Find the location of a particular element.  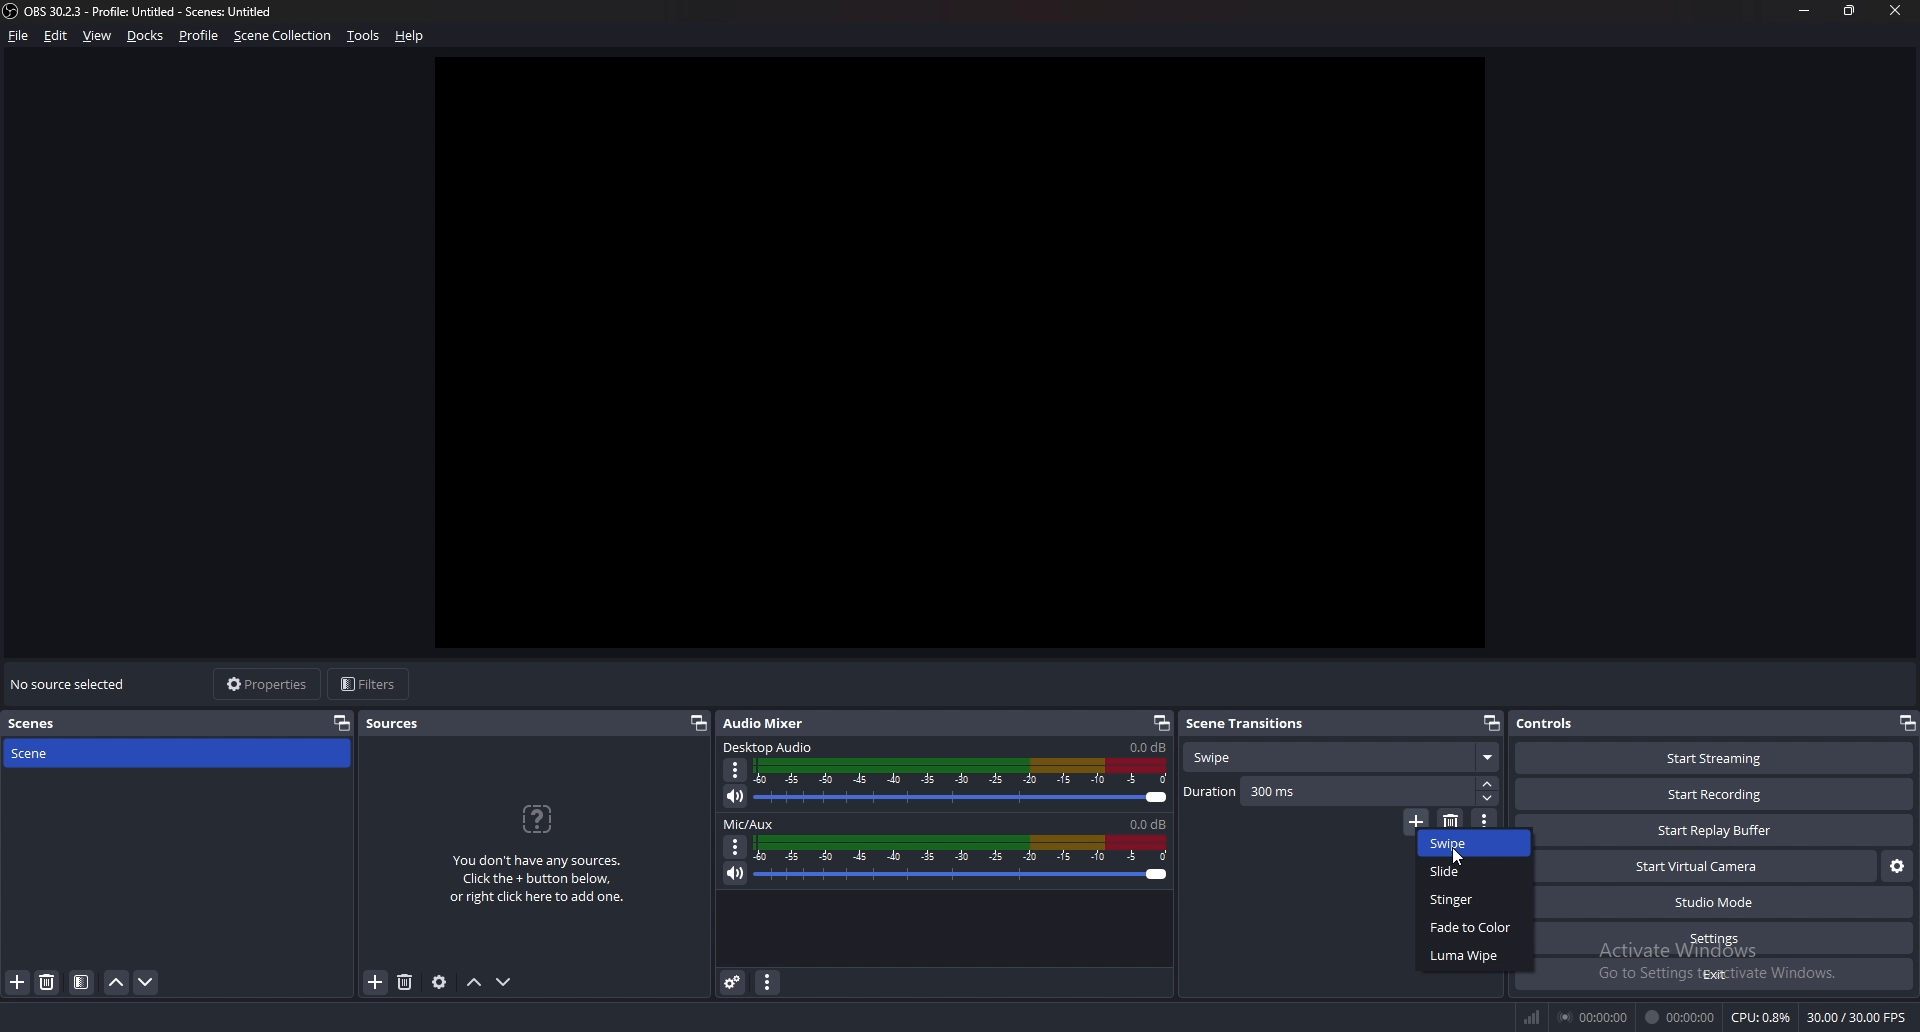

filters is located at coordinates (369, 684).